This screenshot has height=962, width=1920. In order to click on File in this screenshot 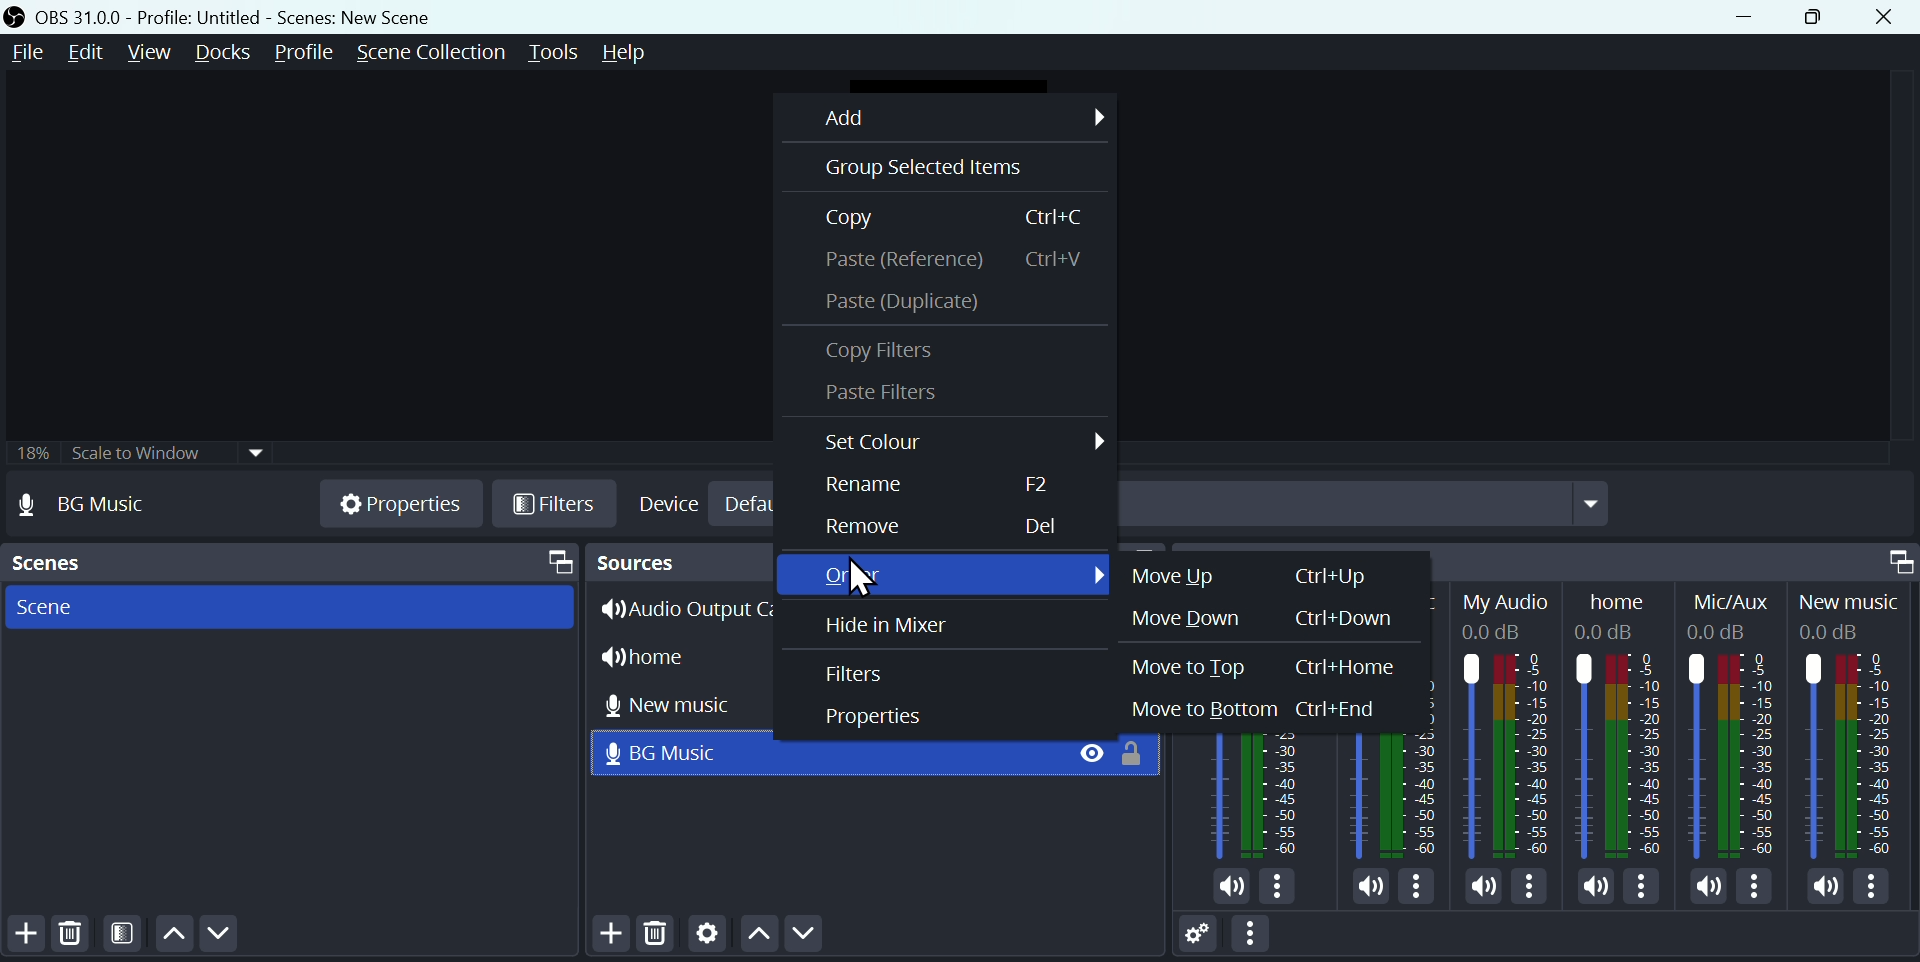, I will do `click(30, 54)`.